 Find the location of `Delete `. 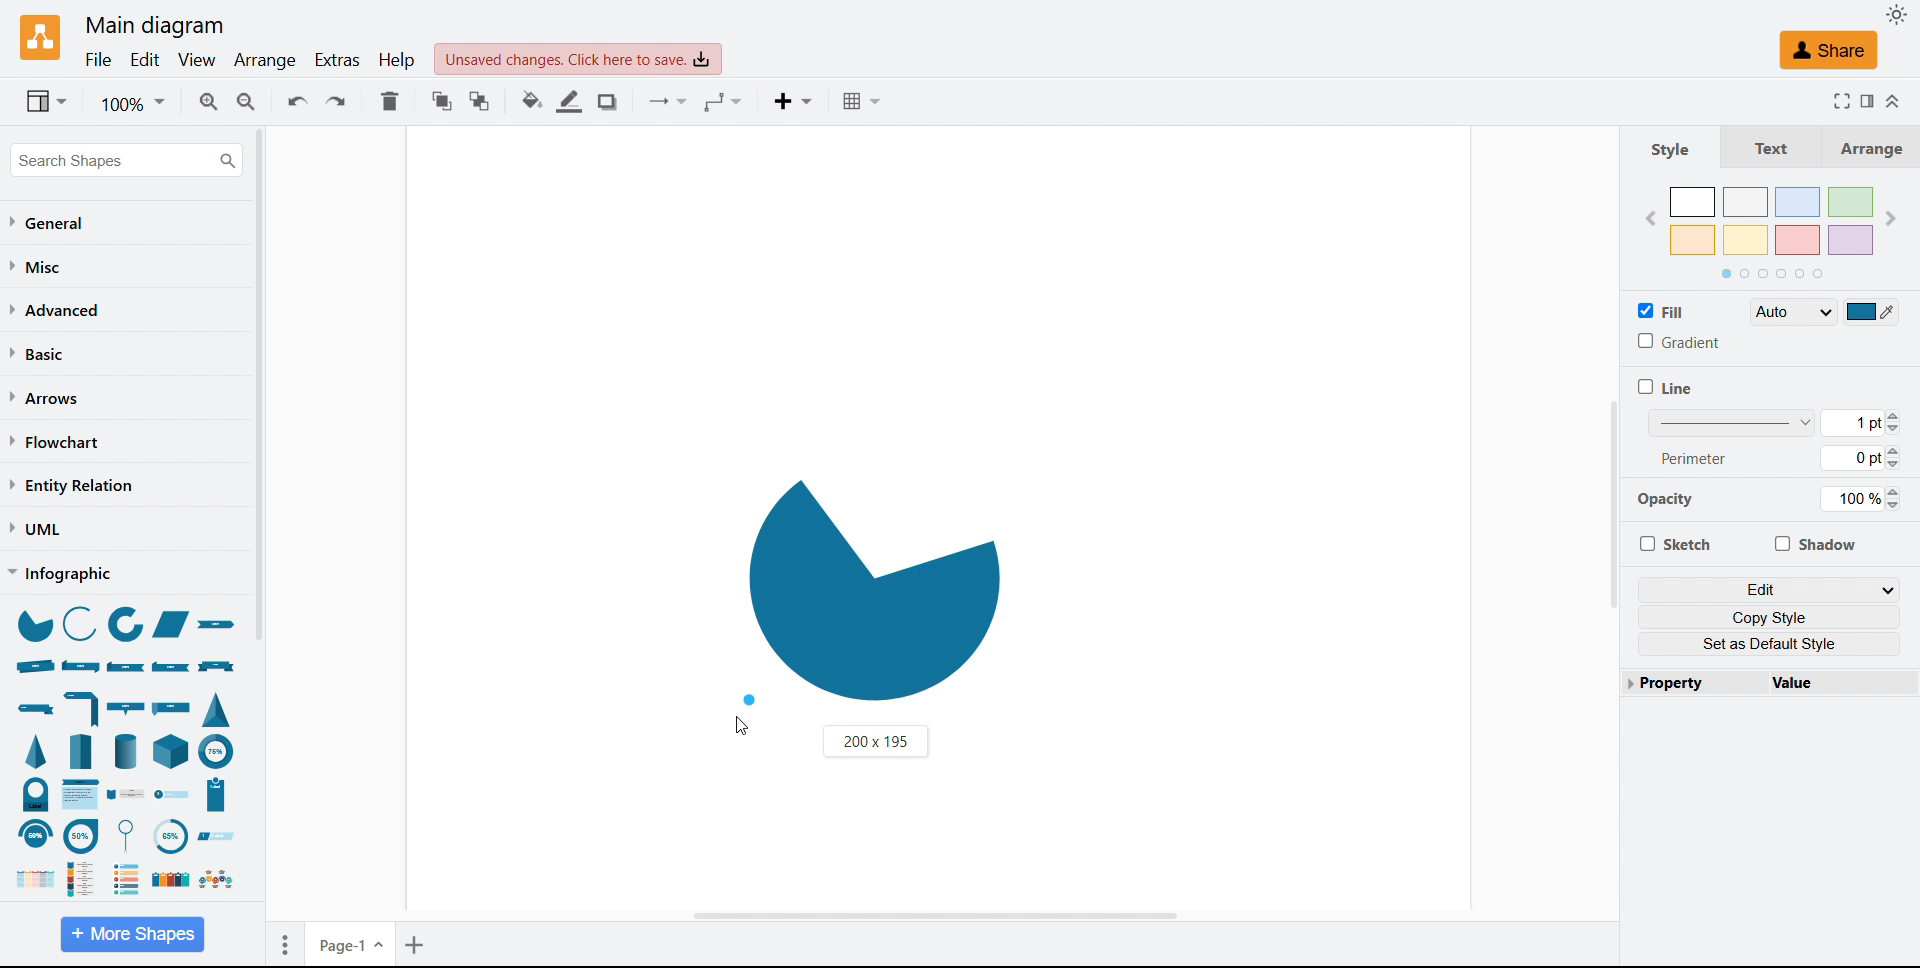

Delete  is located at coordinates (390, 101).